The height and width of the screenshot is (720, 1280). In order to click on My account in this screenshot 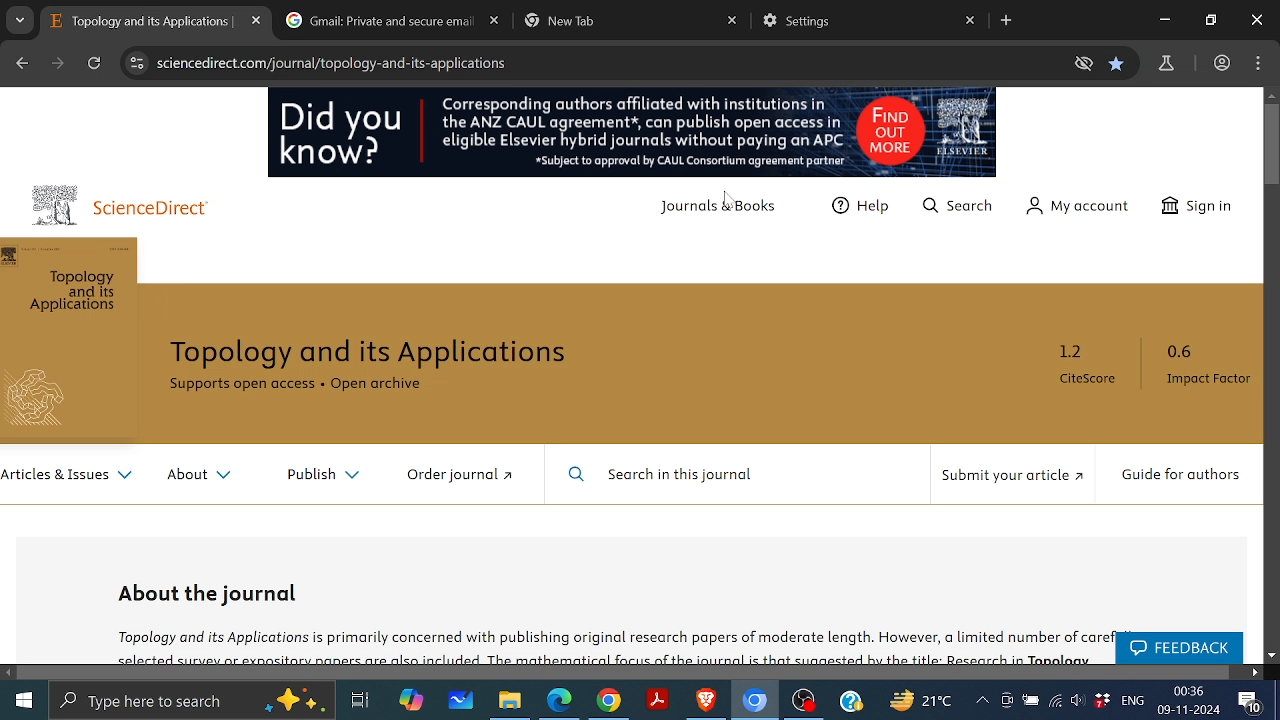, I will do `click(1083, 206)`.